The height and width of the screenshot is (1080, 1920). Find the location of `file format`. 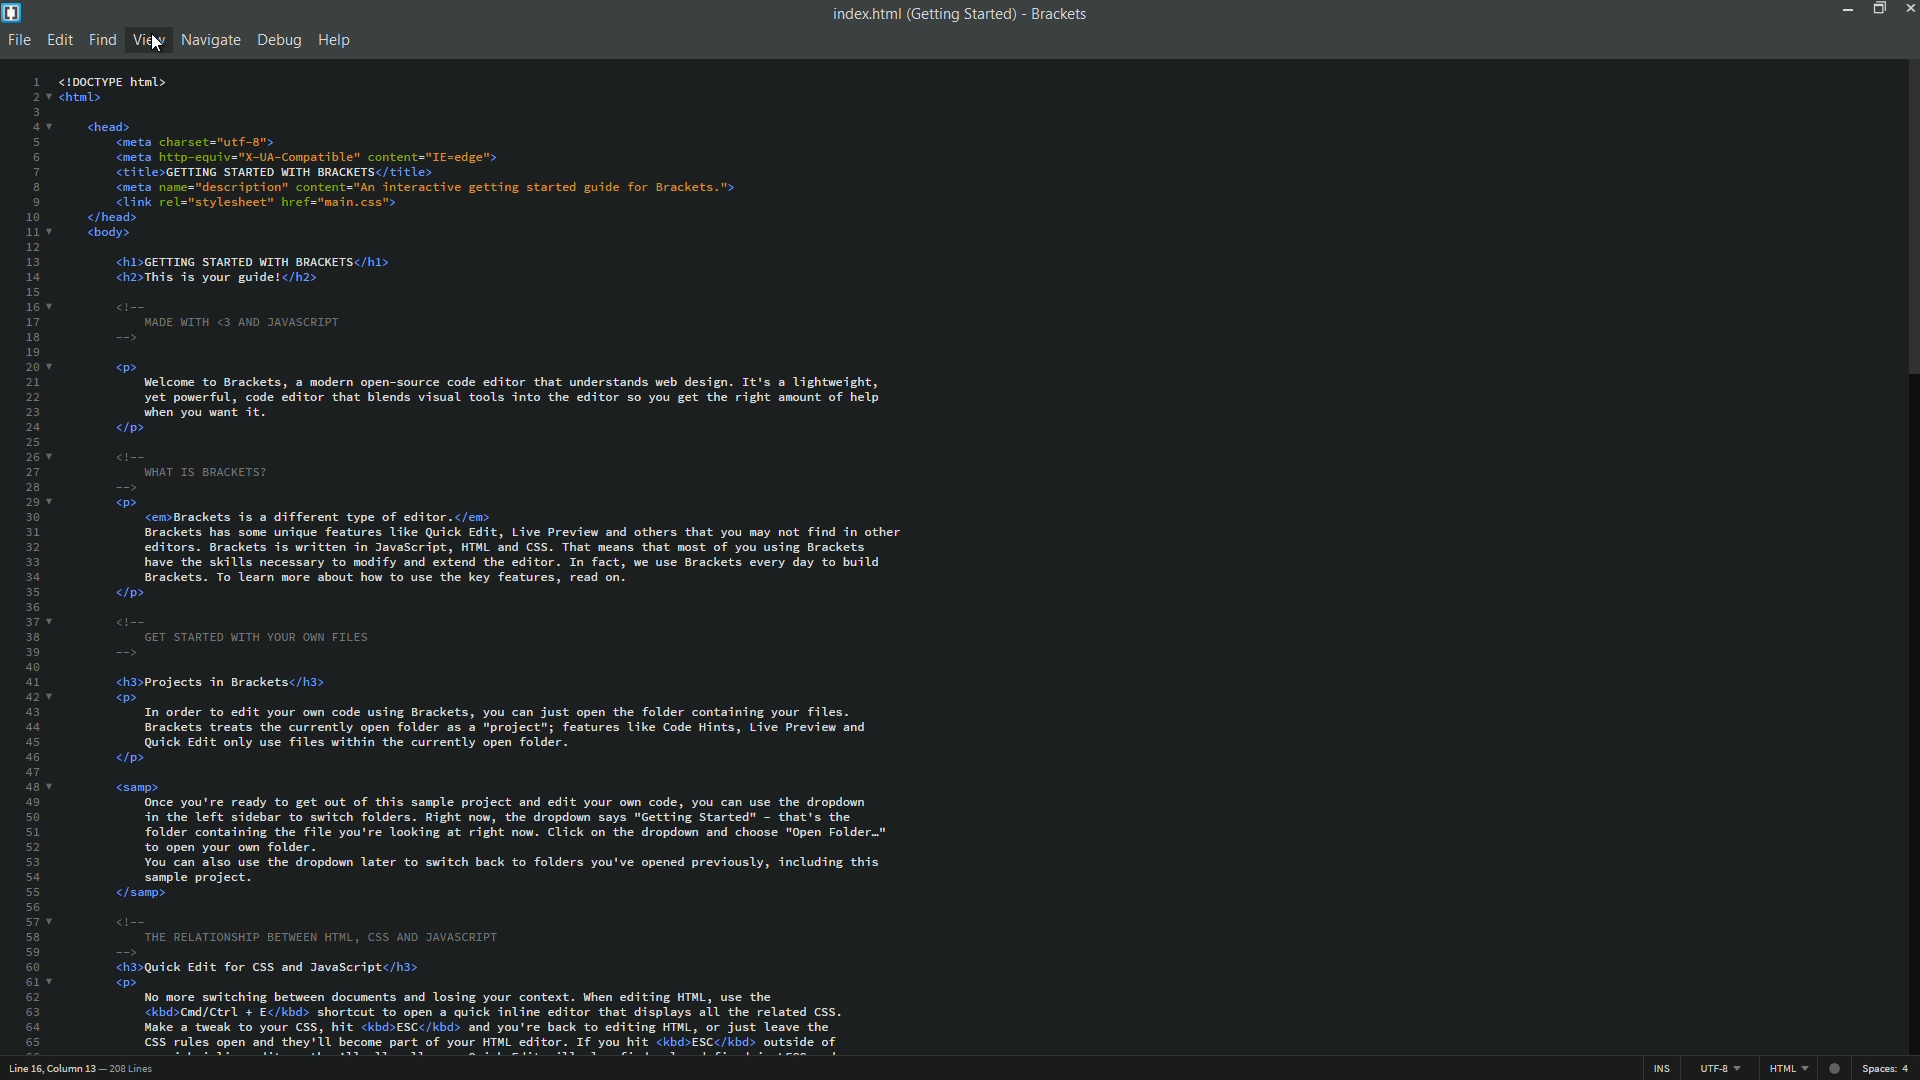

file format is located at coordinates (1791, 1070).